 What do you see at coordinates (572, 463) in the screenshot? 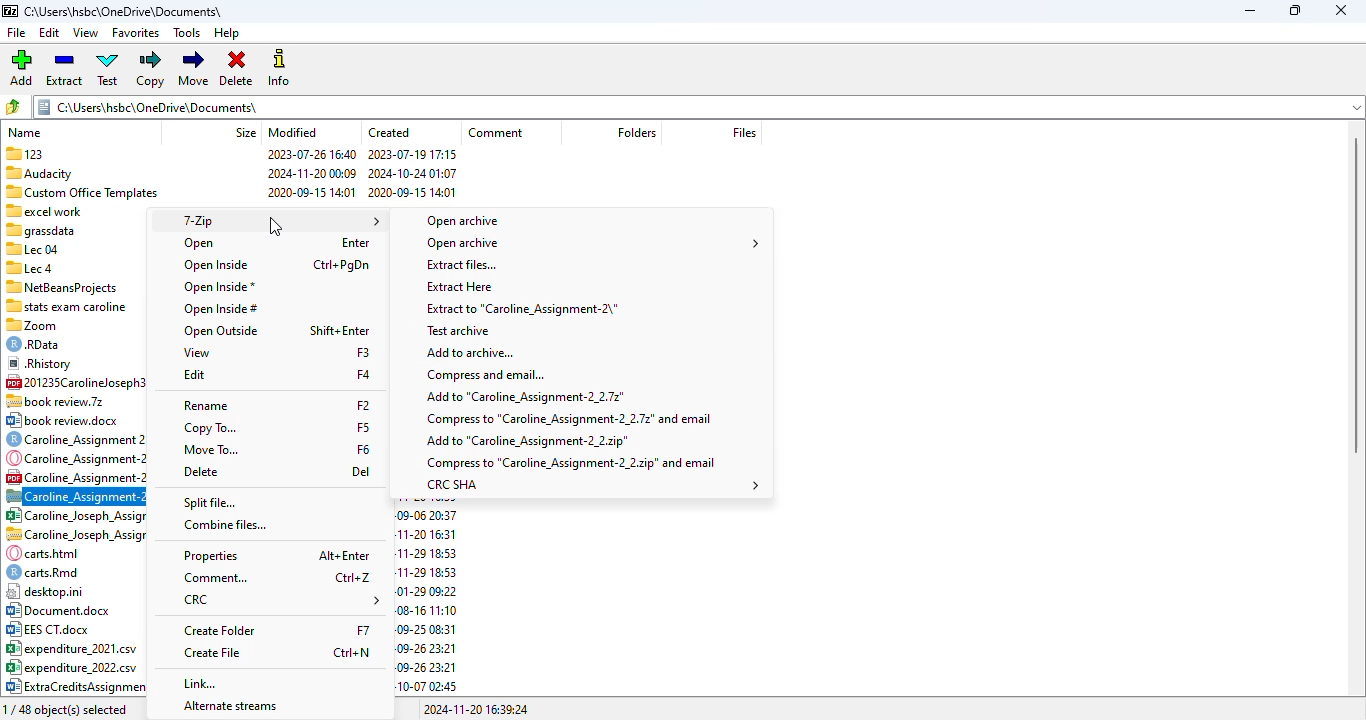
I see `compress to .zip file and email` at bounding box center [572, 463].